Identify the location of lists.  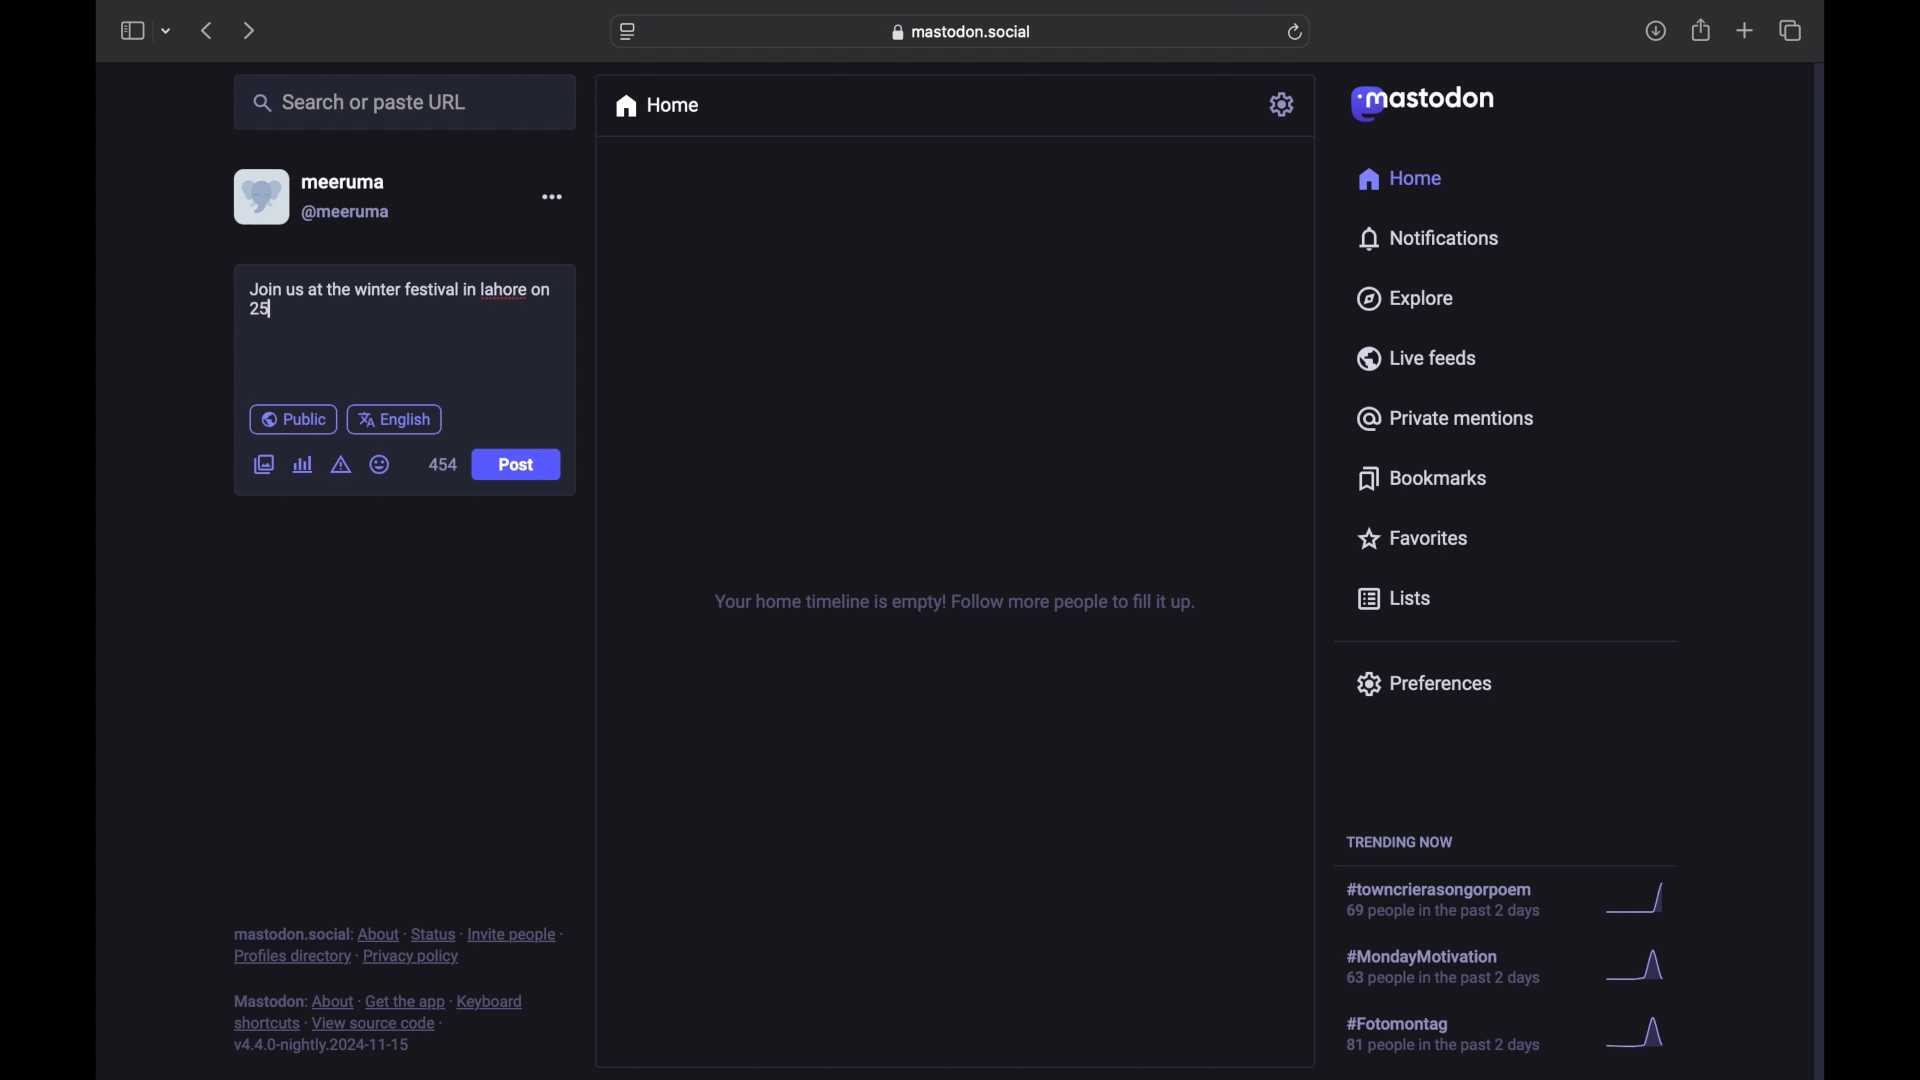
(1394, 600).